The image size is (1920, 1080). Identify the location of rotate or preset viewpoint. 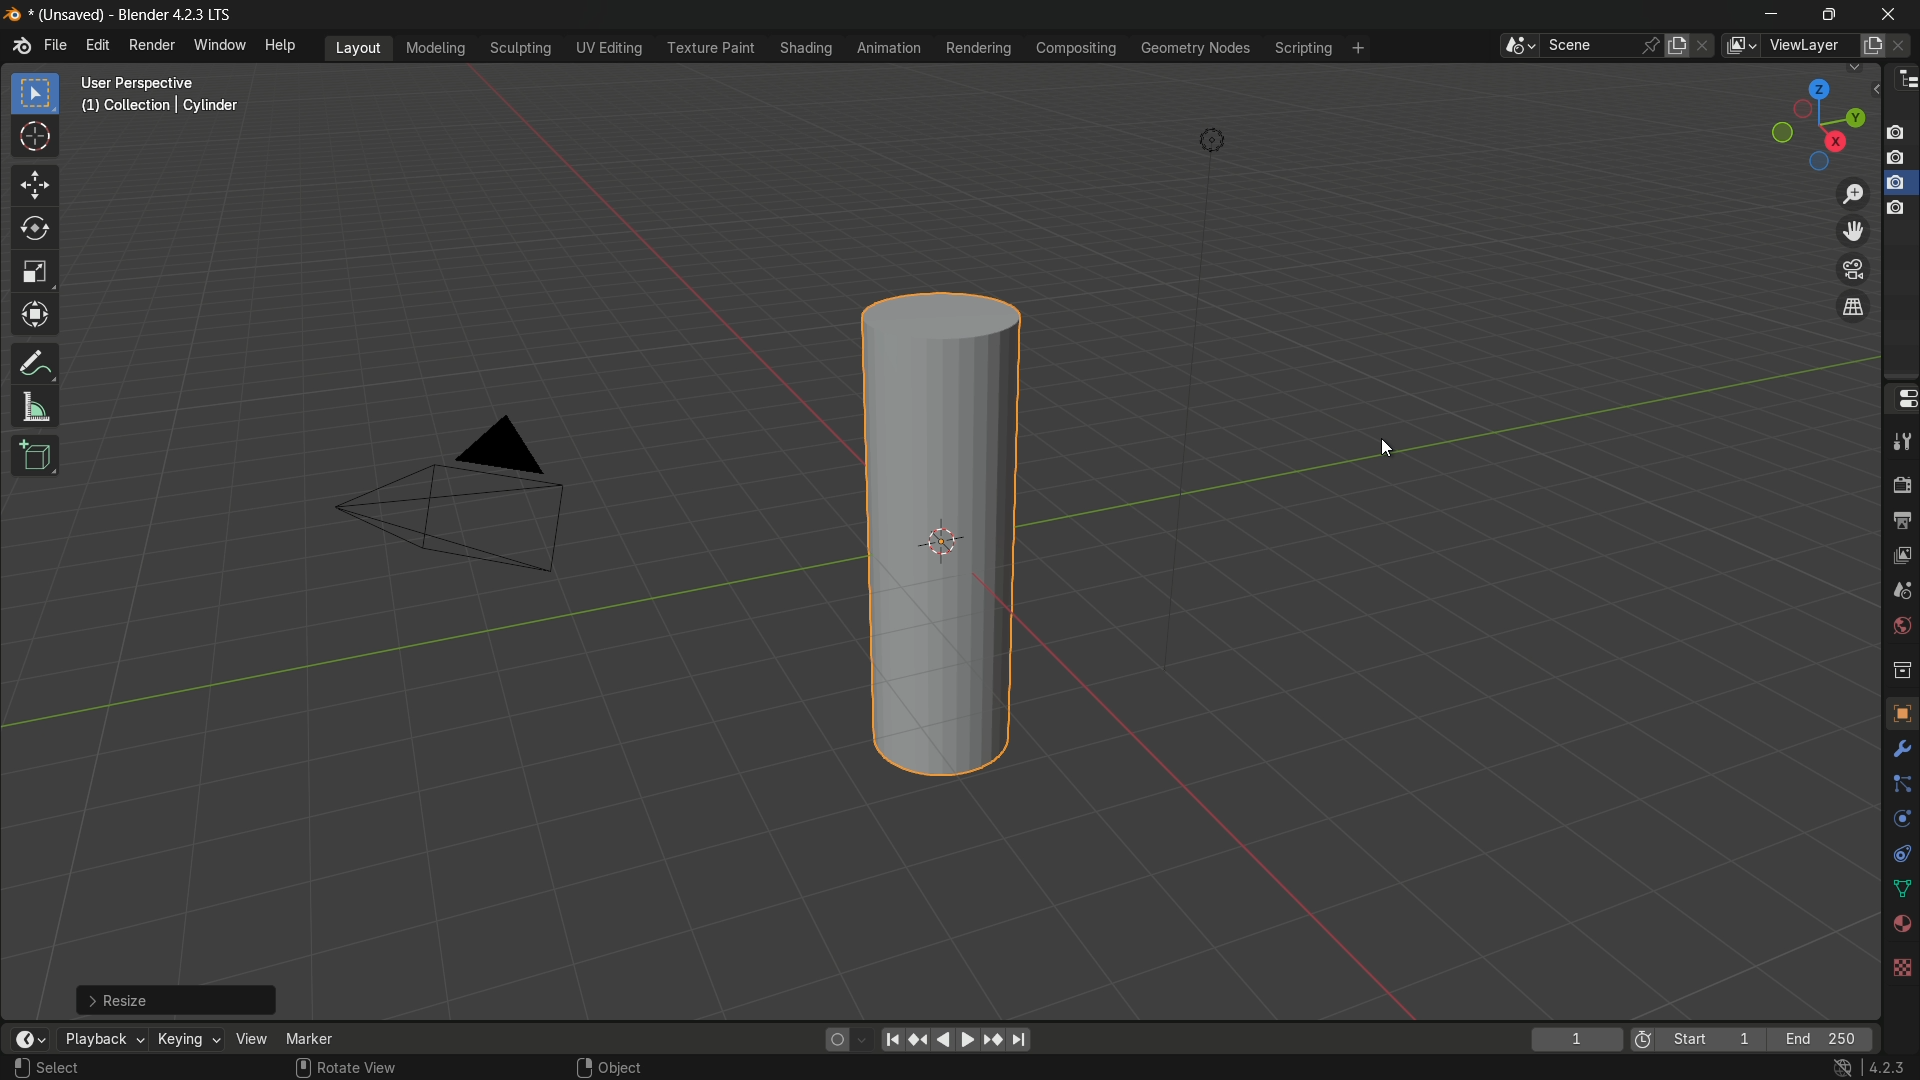
(1816, 121).